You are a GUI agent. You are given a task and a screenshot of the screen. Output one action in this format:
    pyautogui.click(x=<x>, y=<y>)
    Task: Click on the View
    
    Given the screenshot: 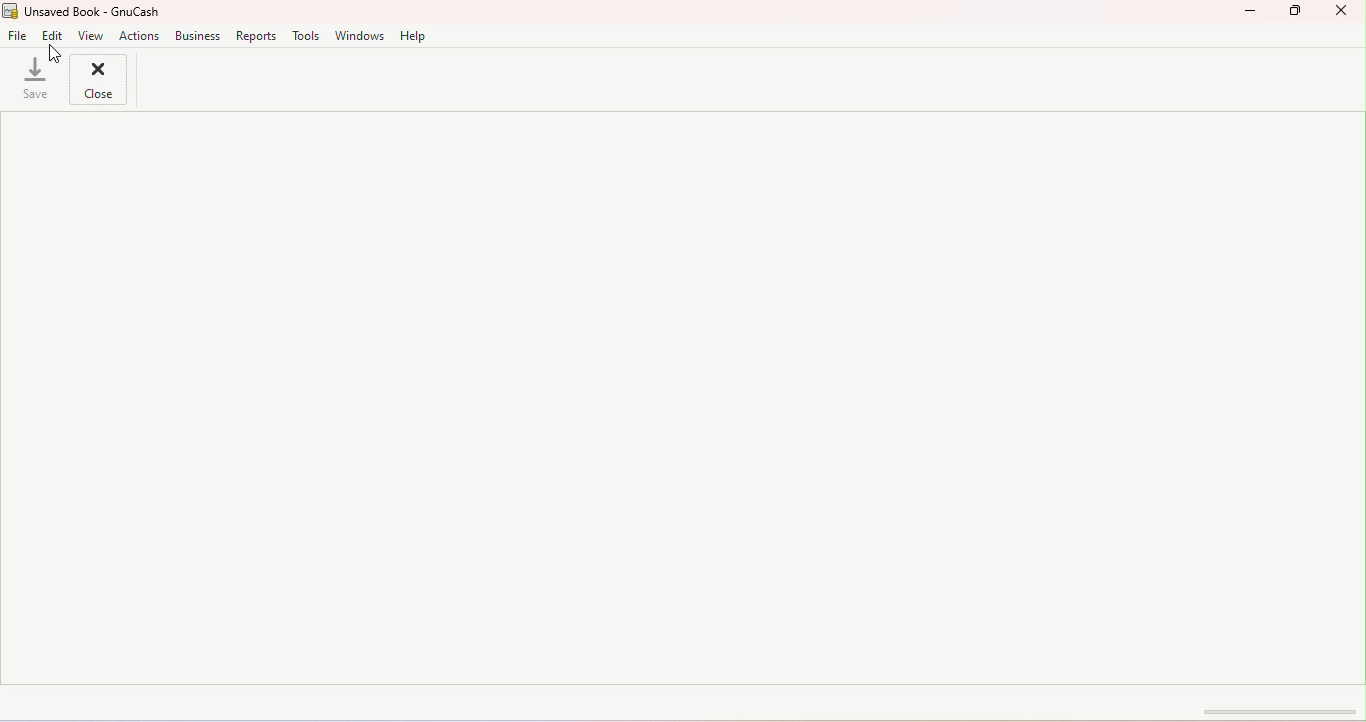 What is the action you would take?
    pyautogui.click(x=89, y=37)
    